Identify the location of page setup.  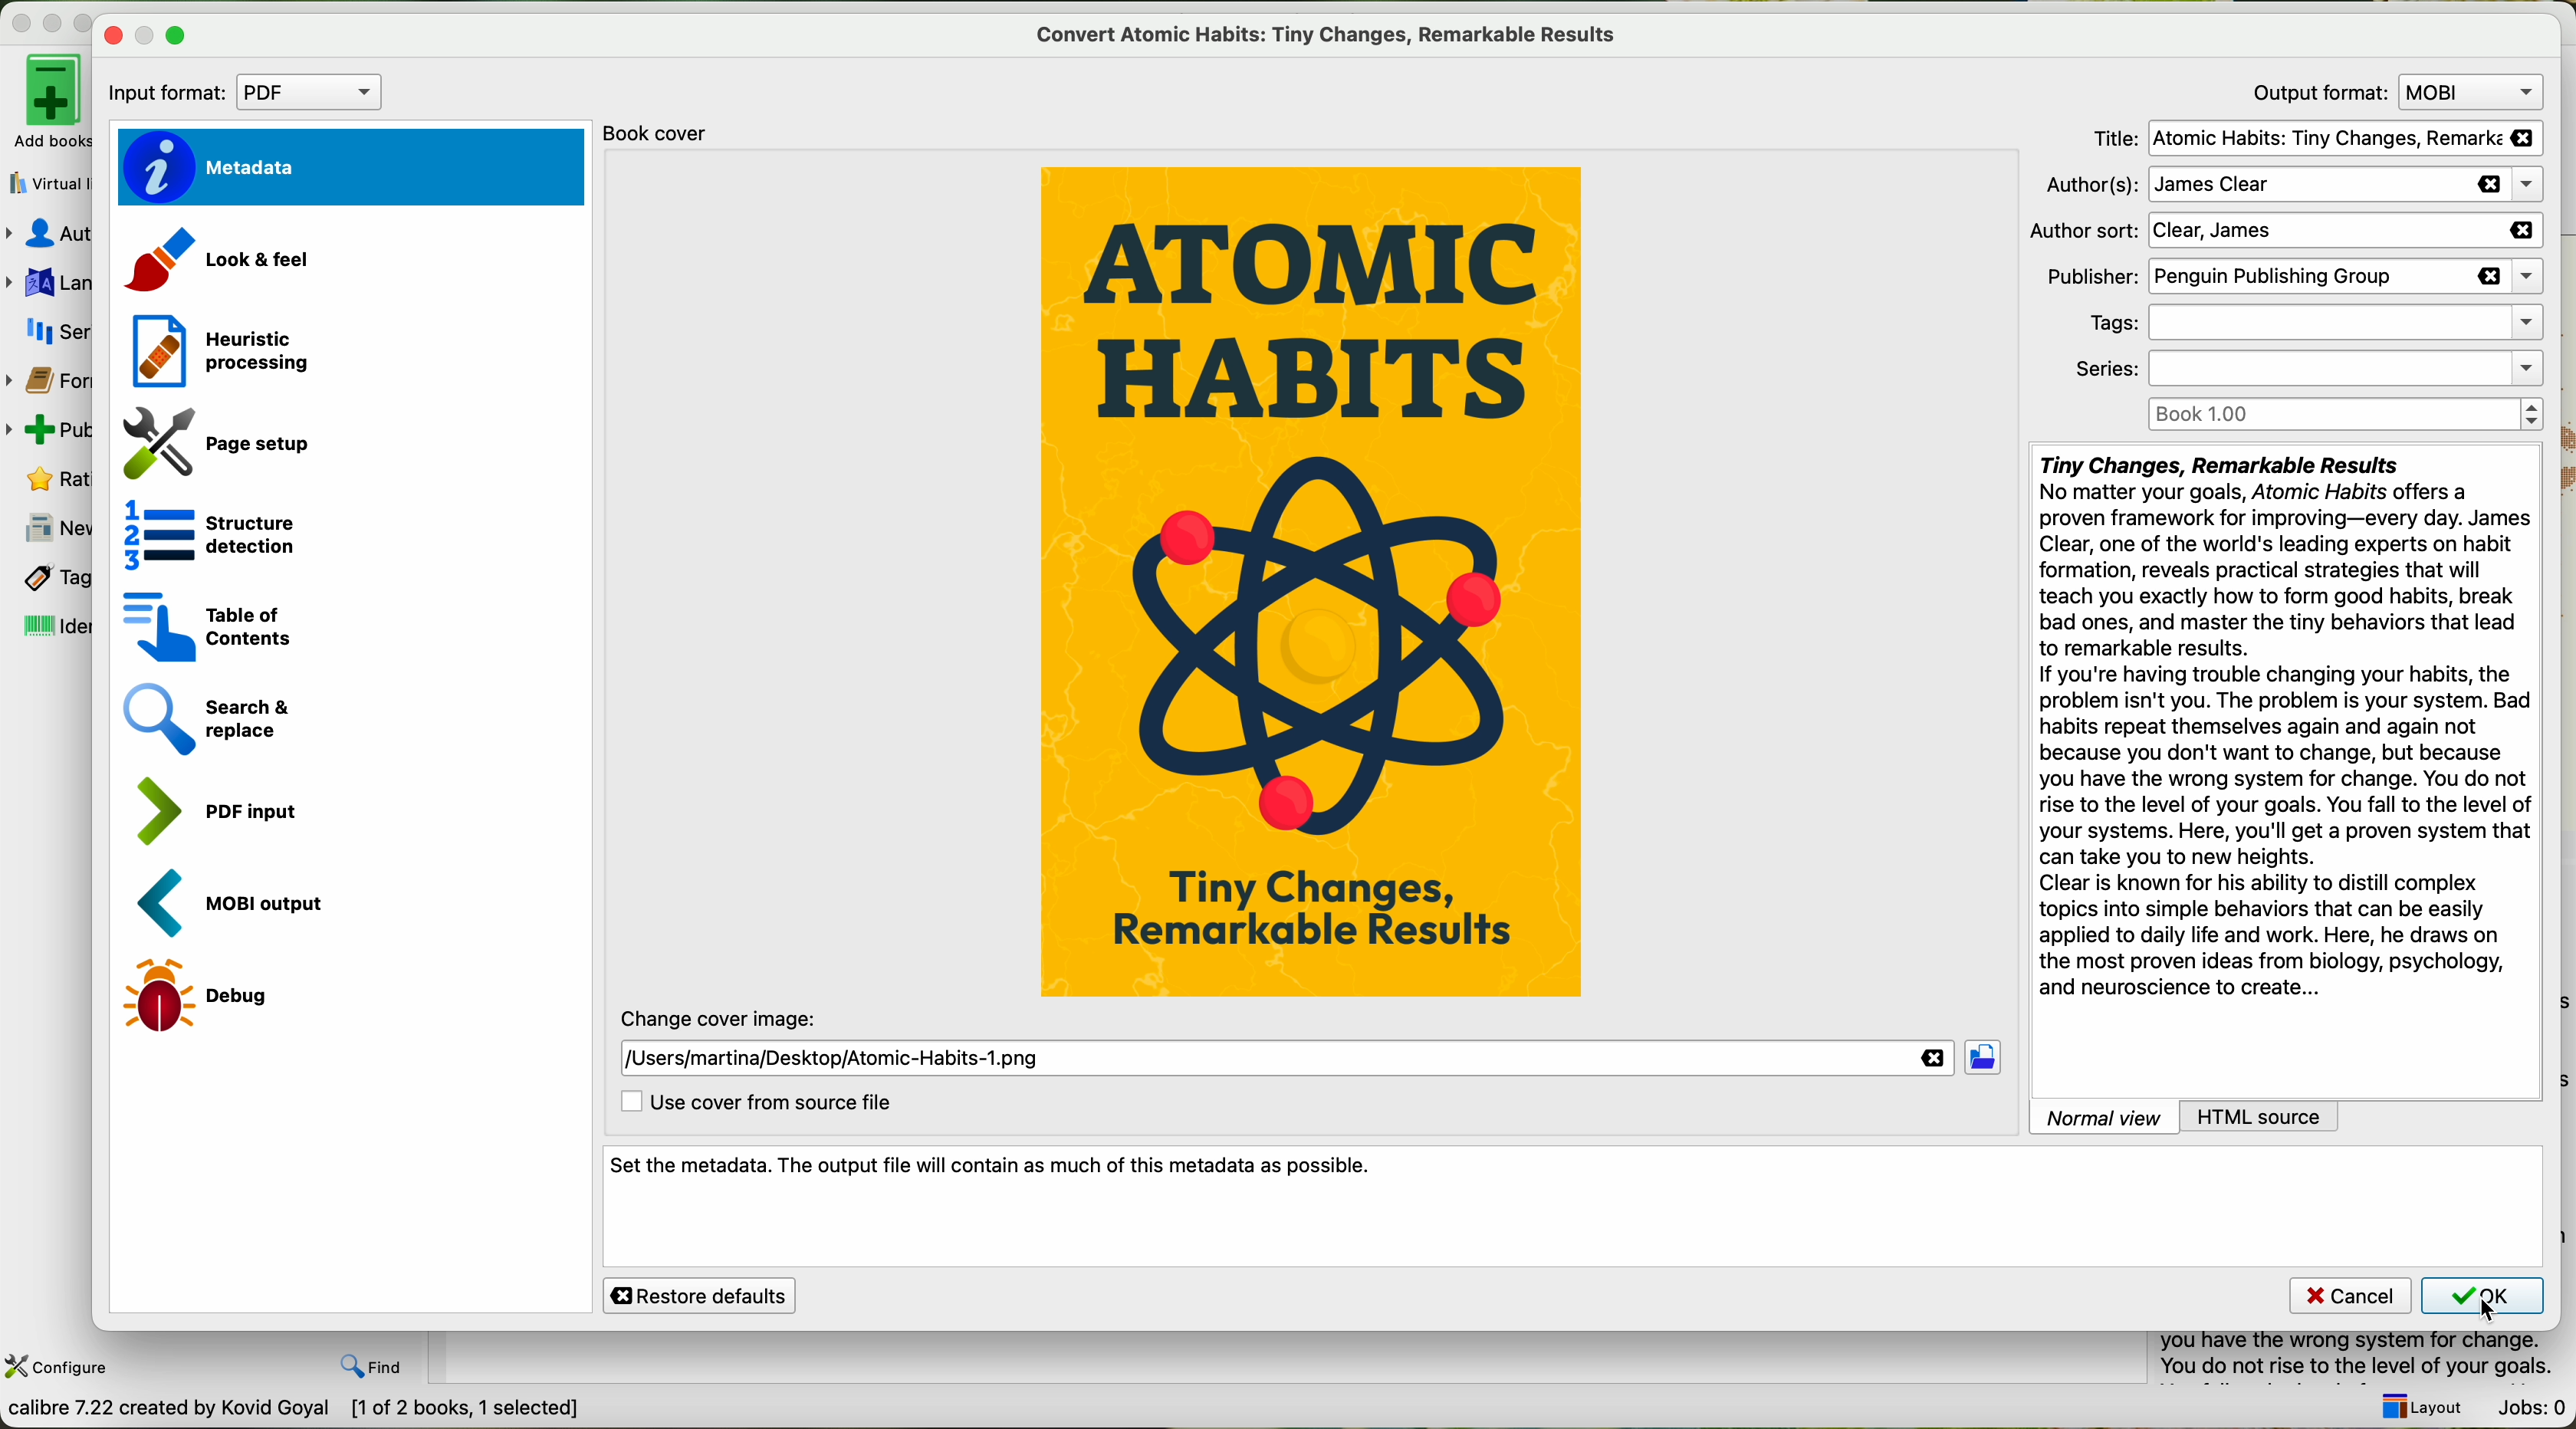
(225, 446).